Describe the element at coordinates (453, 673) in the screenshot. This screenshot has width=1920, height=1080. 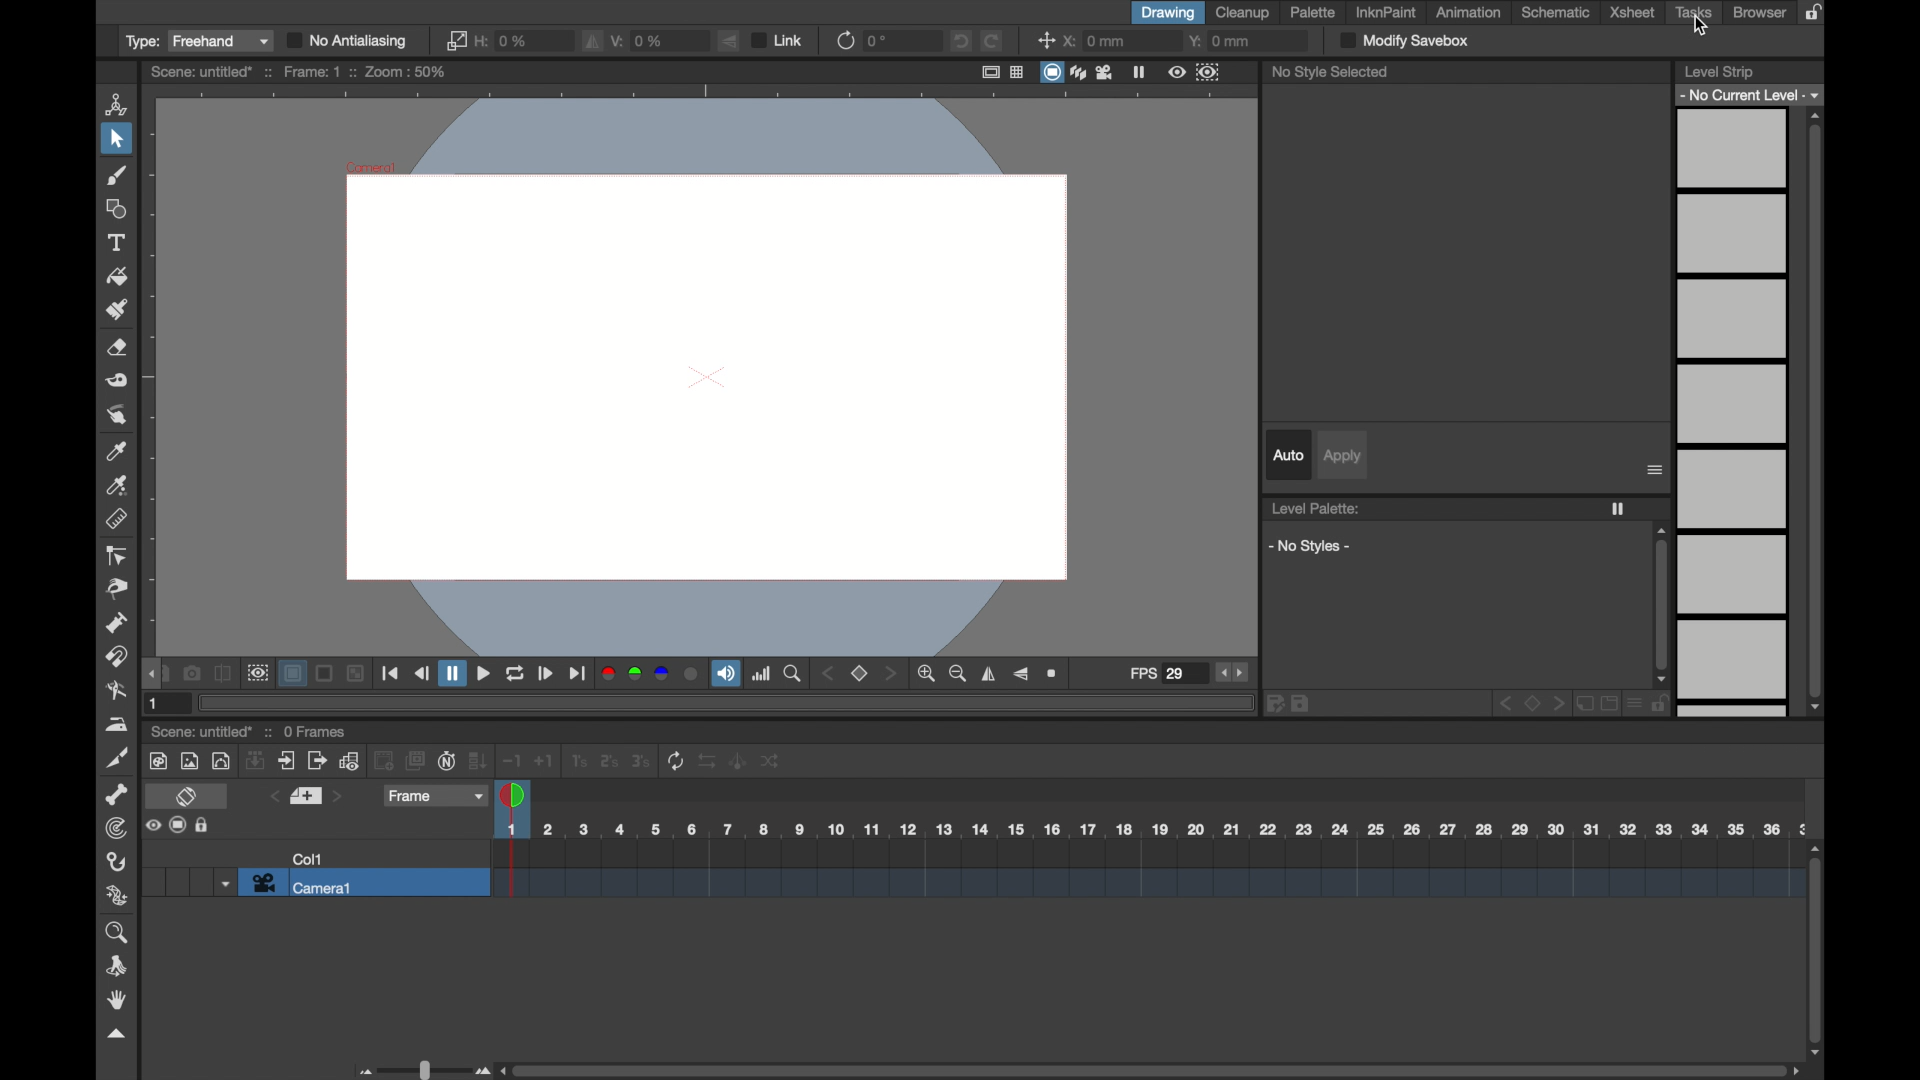
I see `pause` at that location.